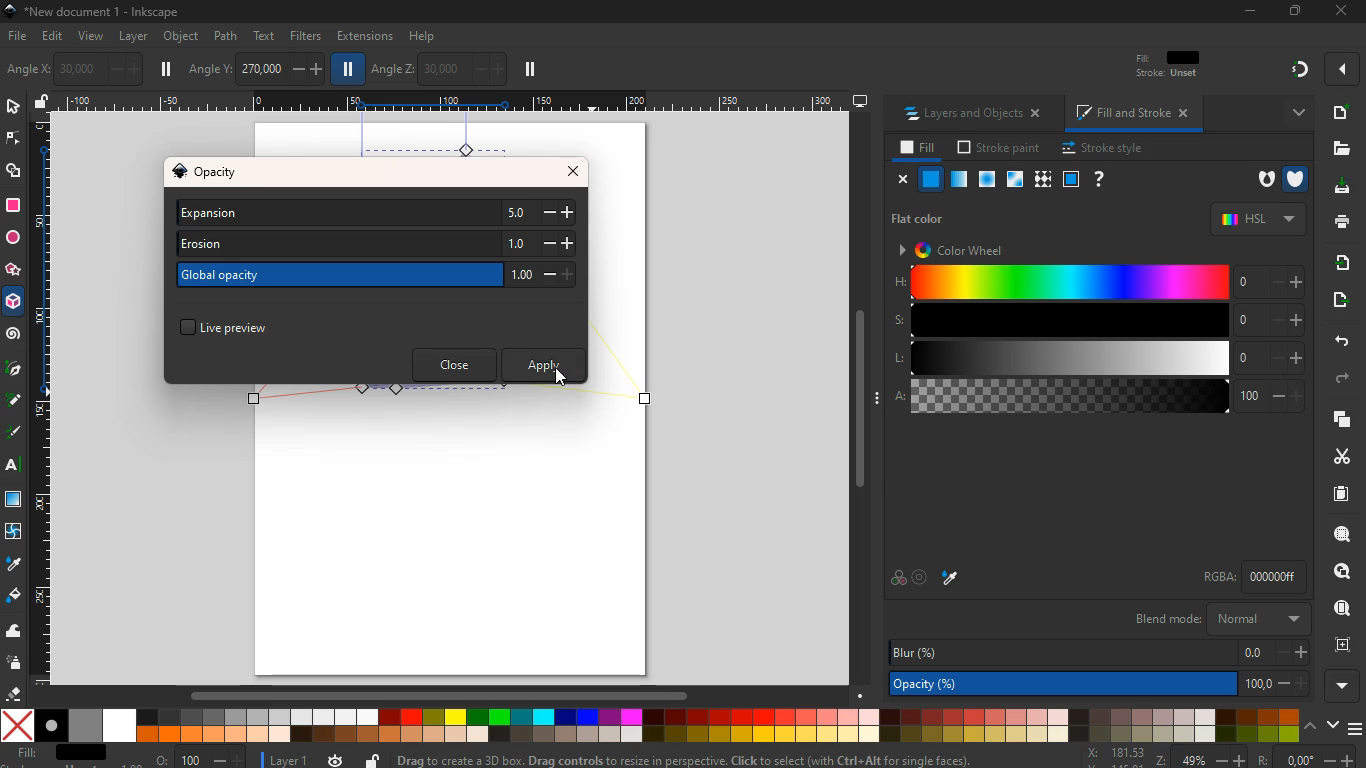  I want to click on fill, so click(60, 753).